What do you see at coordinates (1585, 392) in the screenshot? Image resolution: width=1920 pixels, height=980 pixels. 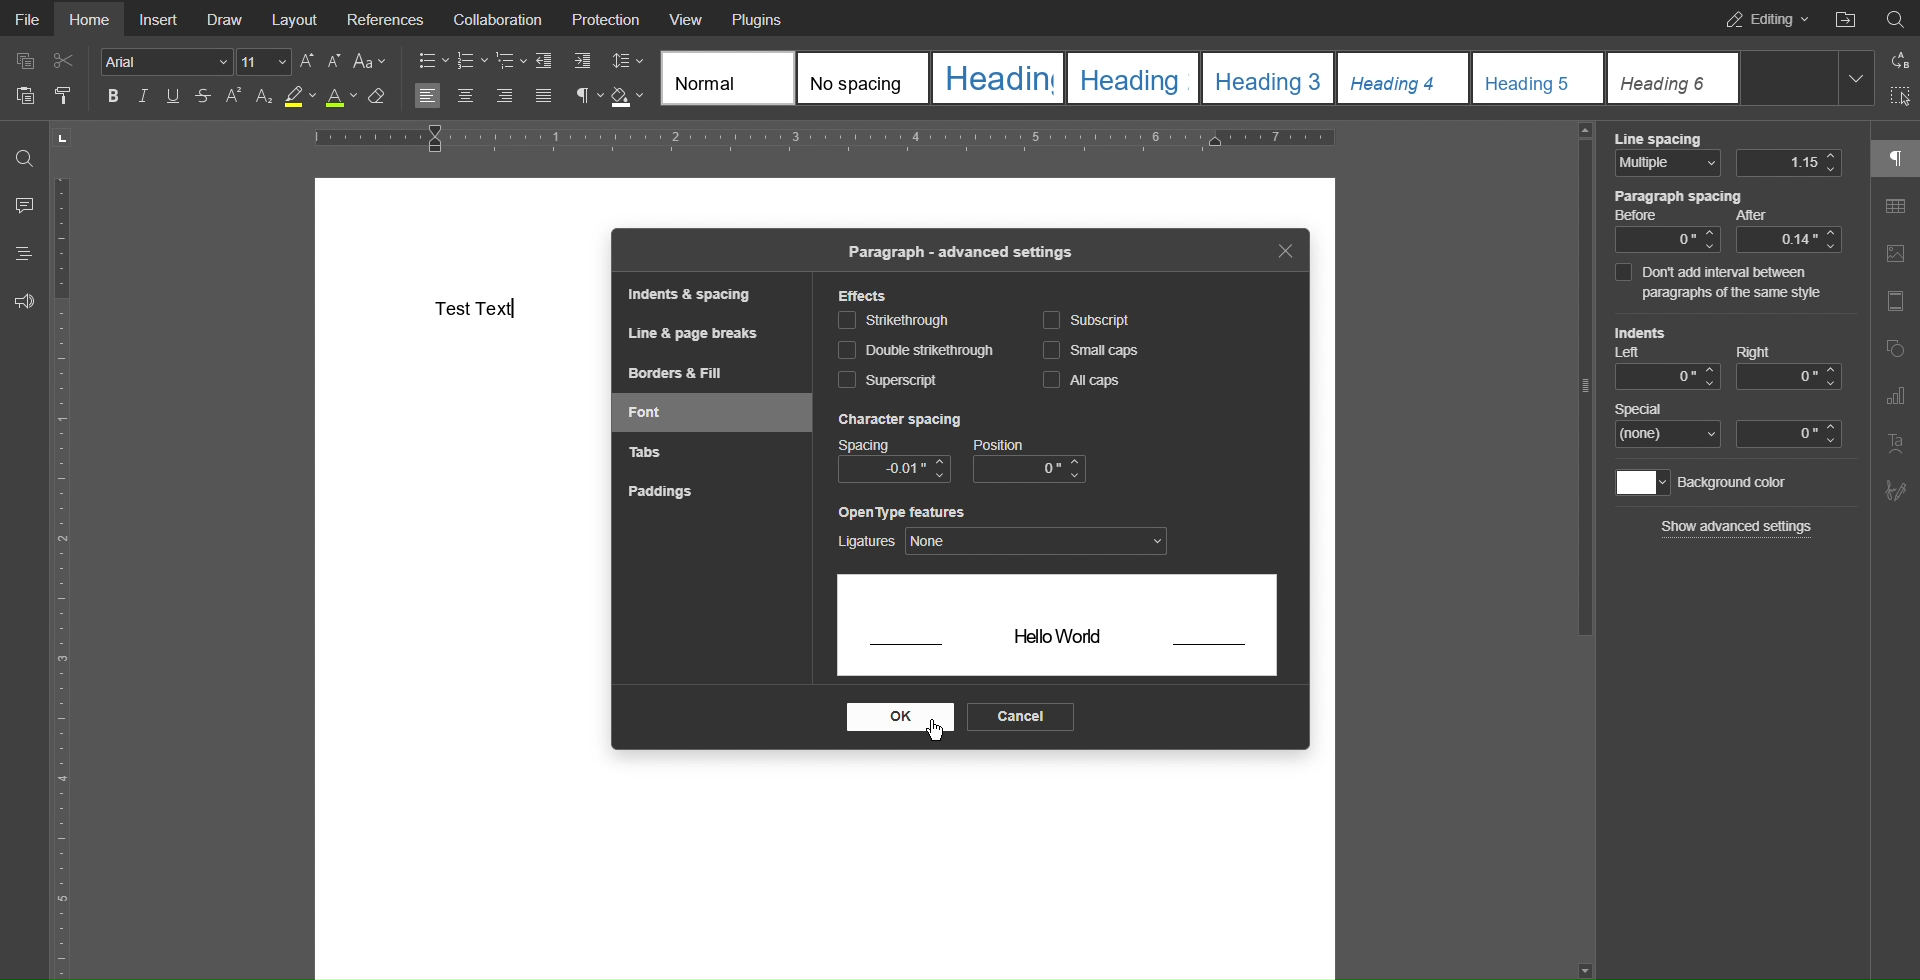 I see `slider` at bounding box center [1585, 392].